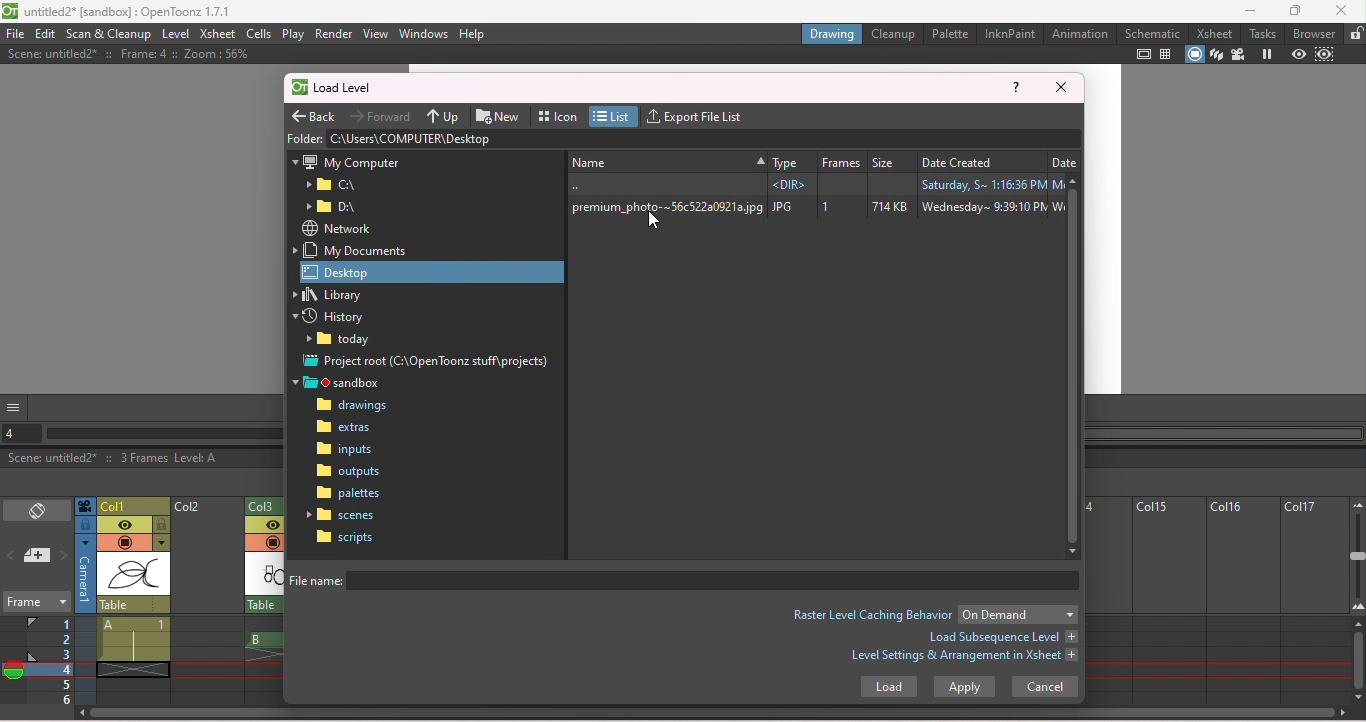  Describe the element at coordinates (336, 228) in the screenshot. I see `Network` at that location.